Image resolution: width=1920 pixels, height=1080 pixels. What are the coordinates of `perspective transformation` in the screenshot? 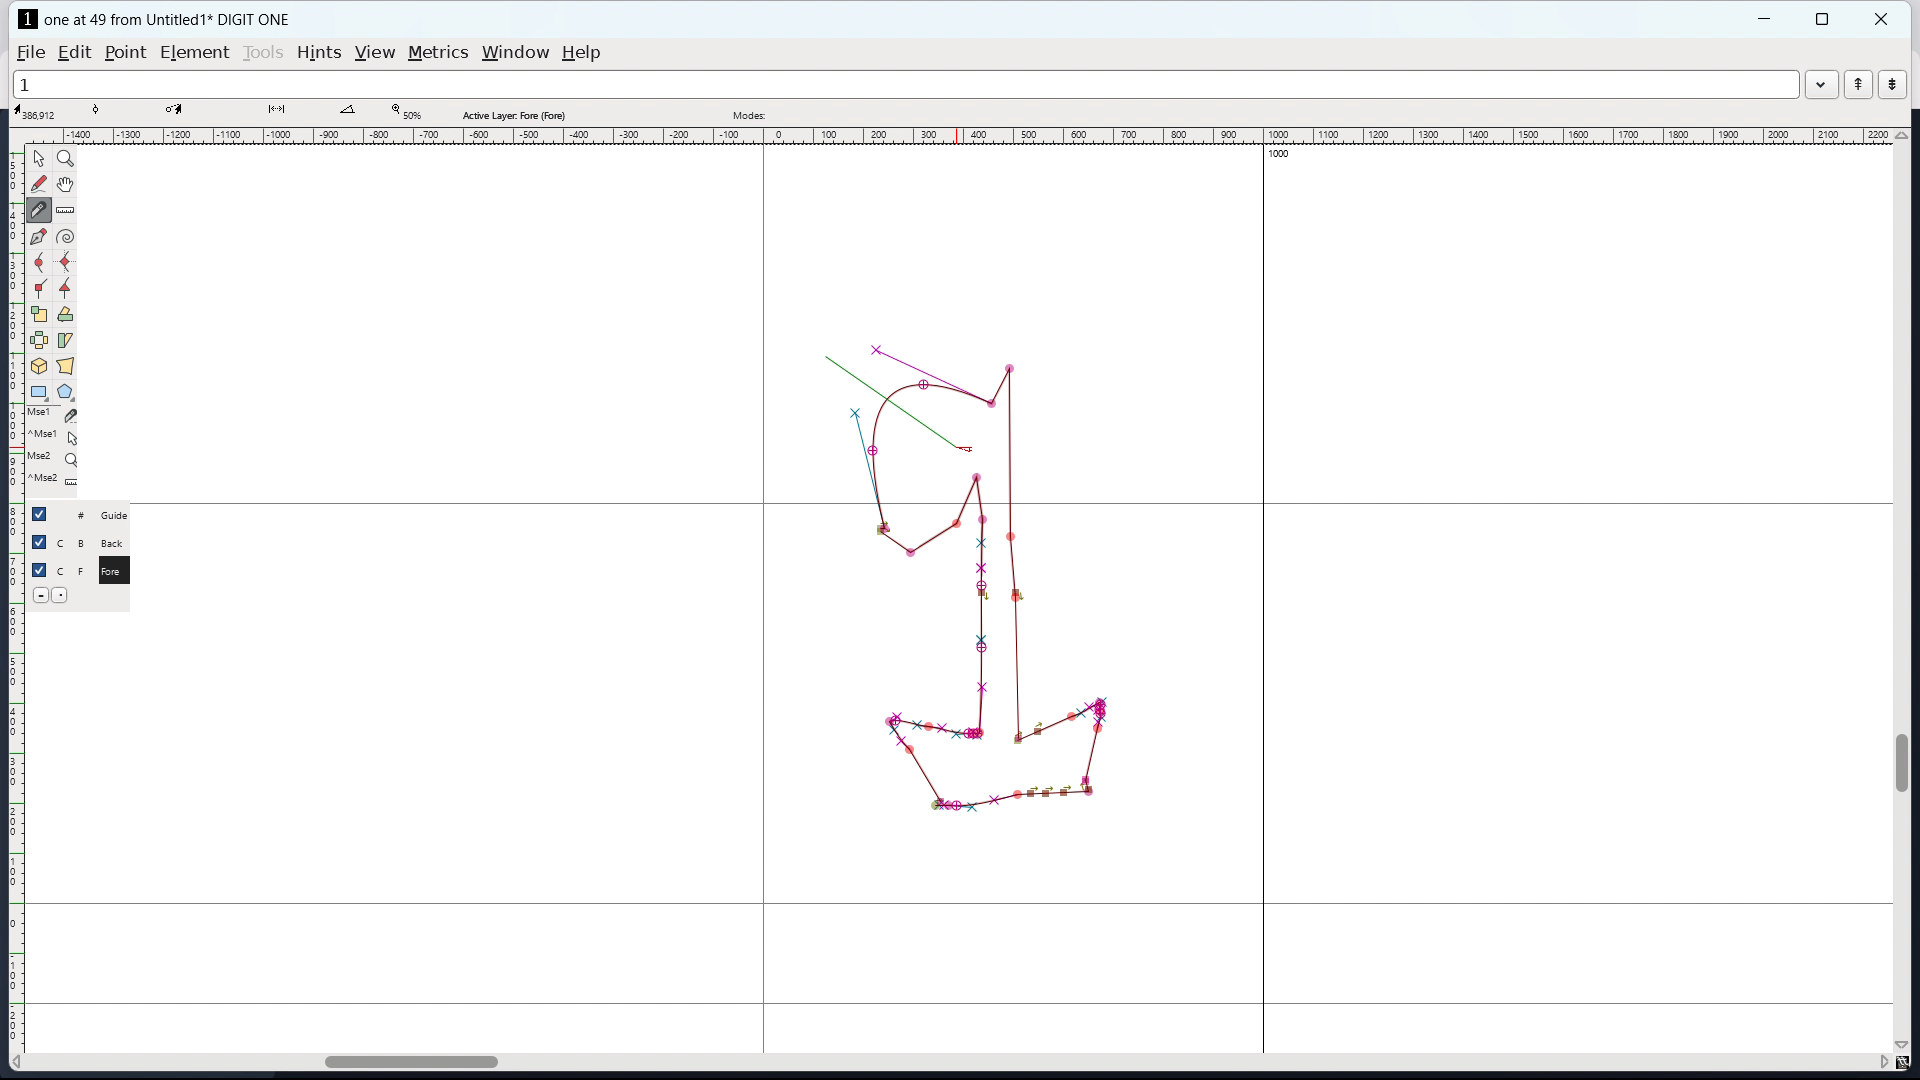 It's located at (66, 366).